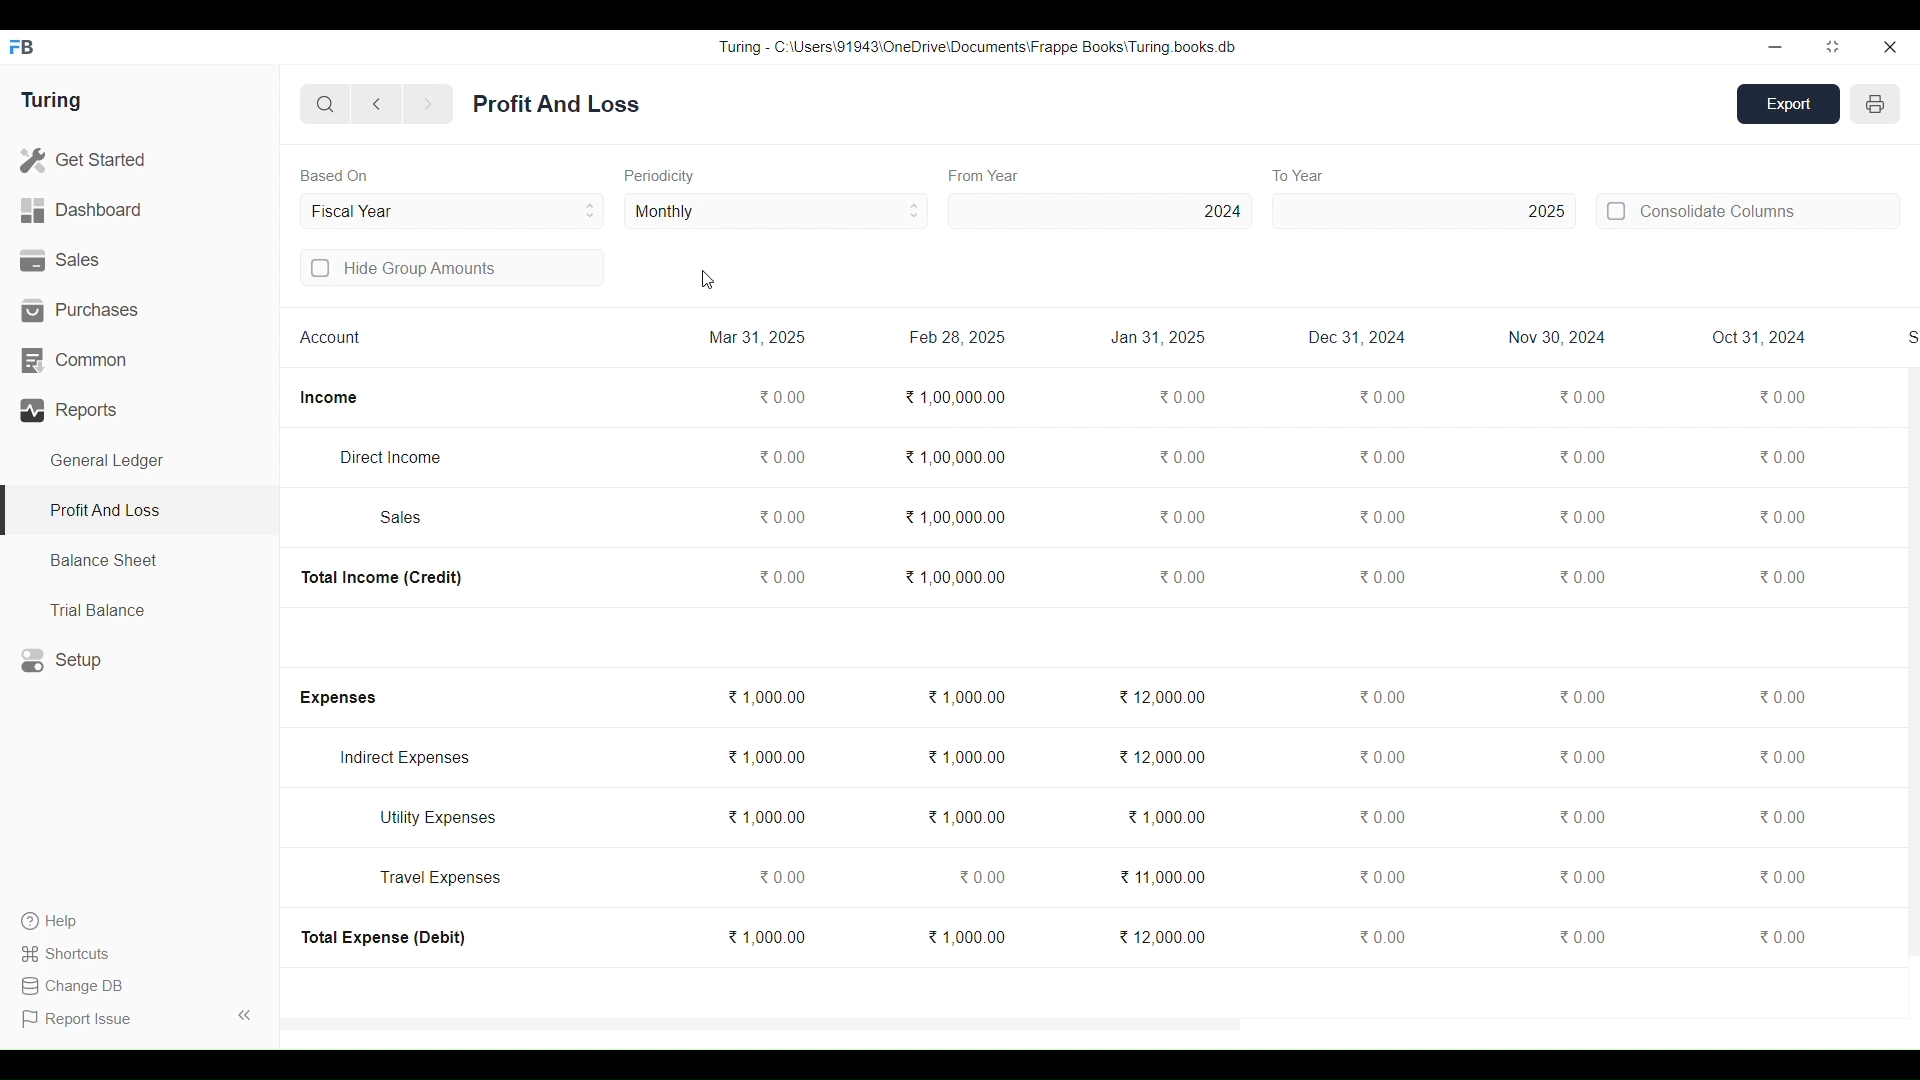 The width and height of the screenshot is (1920, 1080). What do you see at coordinates (334, 175) in the screenshot?
I see `Based On` at bounding box center [334, 175].